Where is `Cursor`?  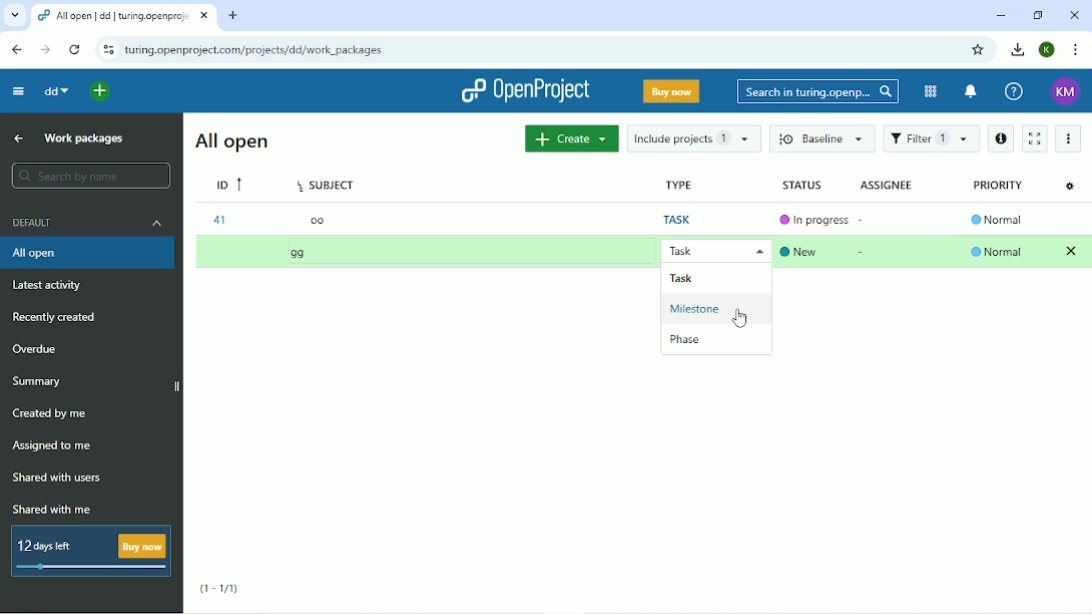
Cursor is located at coordinates (741, 318).